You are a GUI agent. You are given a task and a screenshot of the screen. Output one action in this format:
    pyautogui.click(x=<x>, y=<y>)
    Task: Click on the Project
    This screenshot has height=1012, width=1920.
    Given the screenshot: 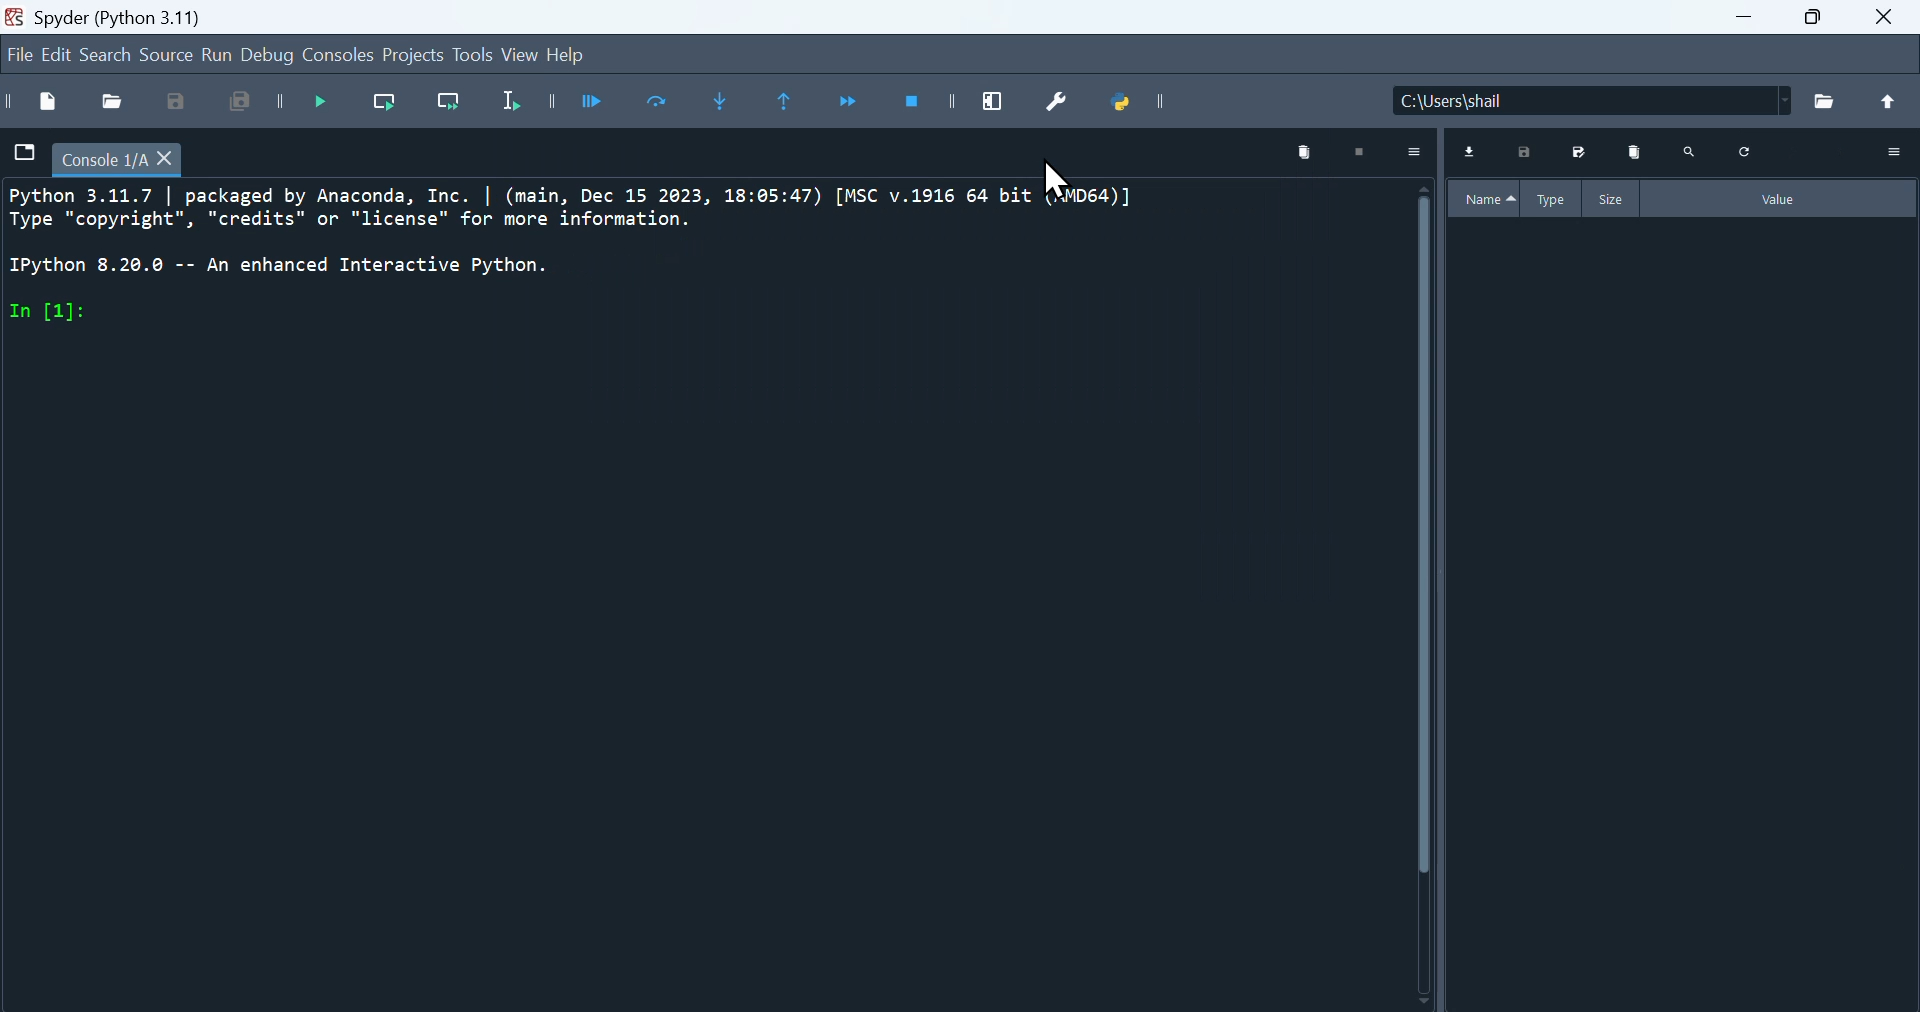 What is the action you would take?
    pyautogui.click(x=413, y=58)
    